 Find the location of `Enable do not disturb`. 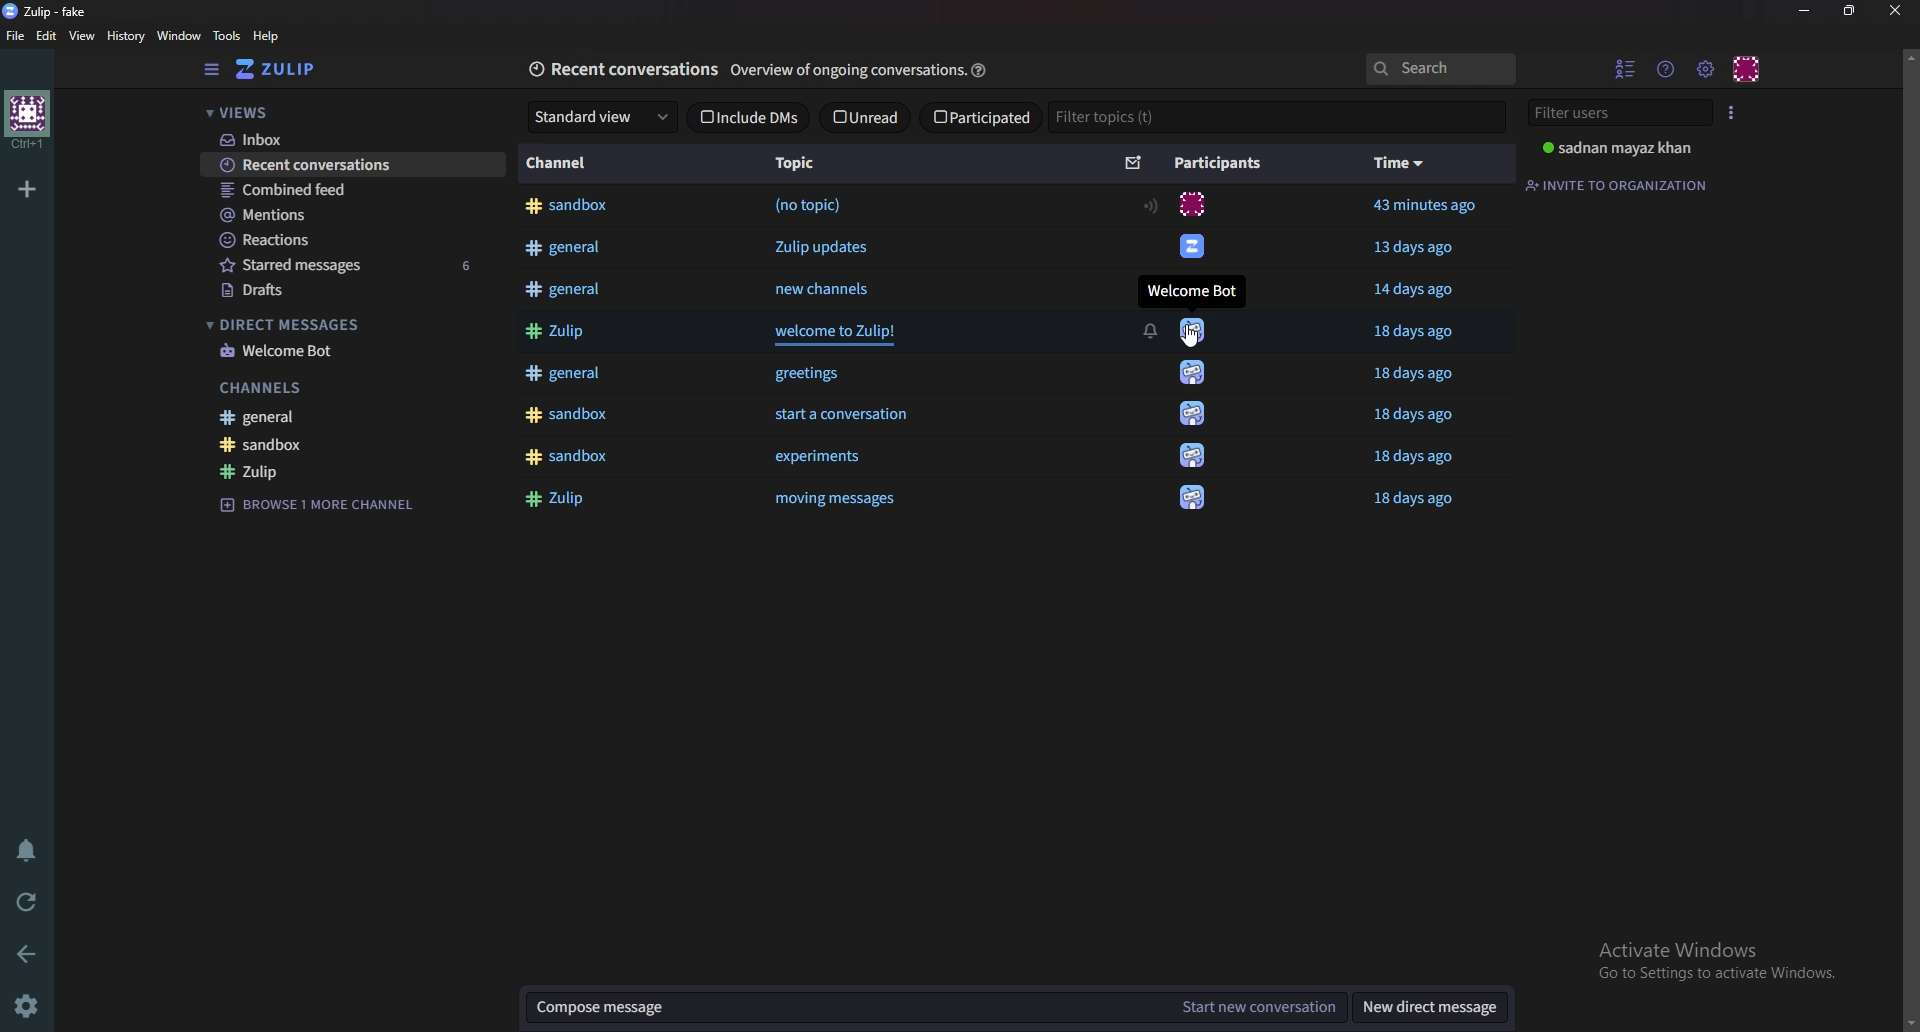

Enable do not disturb is located at coordinates (26, 849).